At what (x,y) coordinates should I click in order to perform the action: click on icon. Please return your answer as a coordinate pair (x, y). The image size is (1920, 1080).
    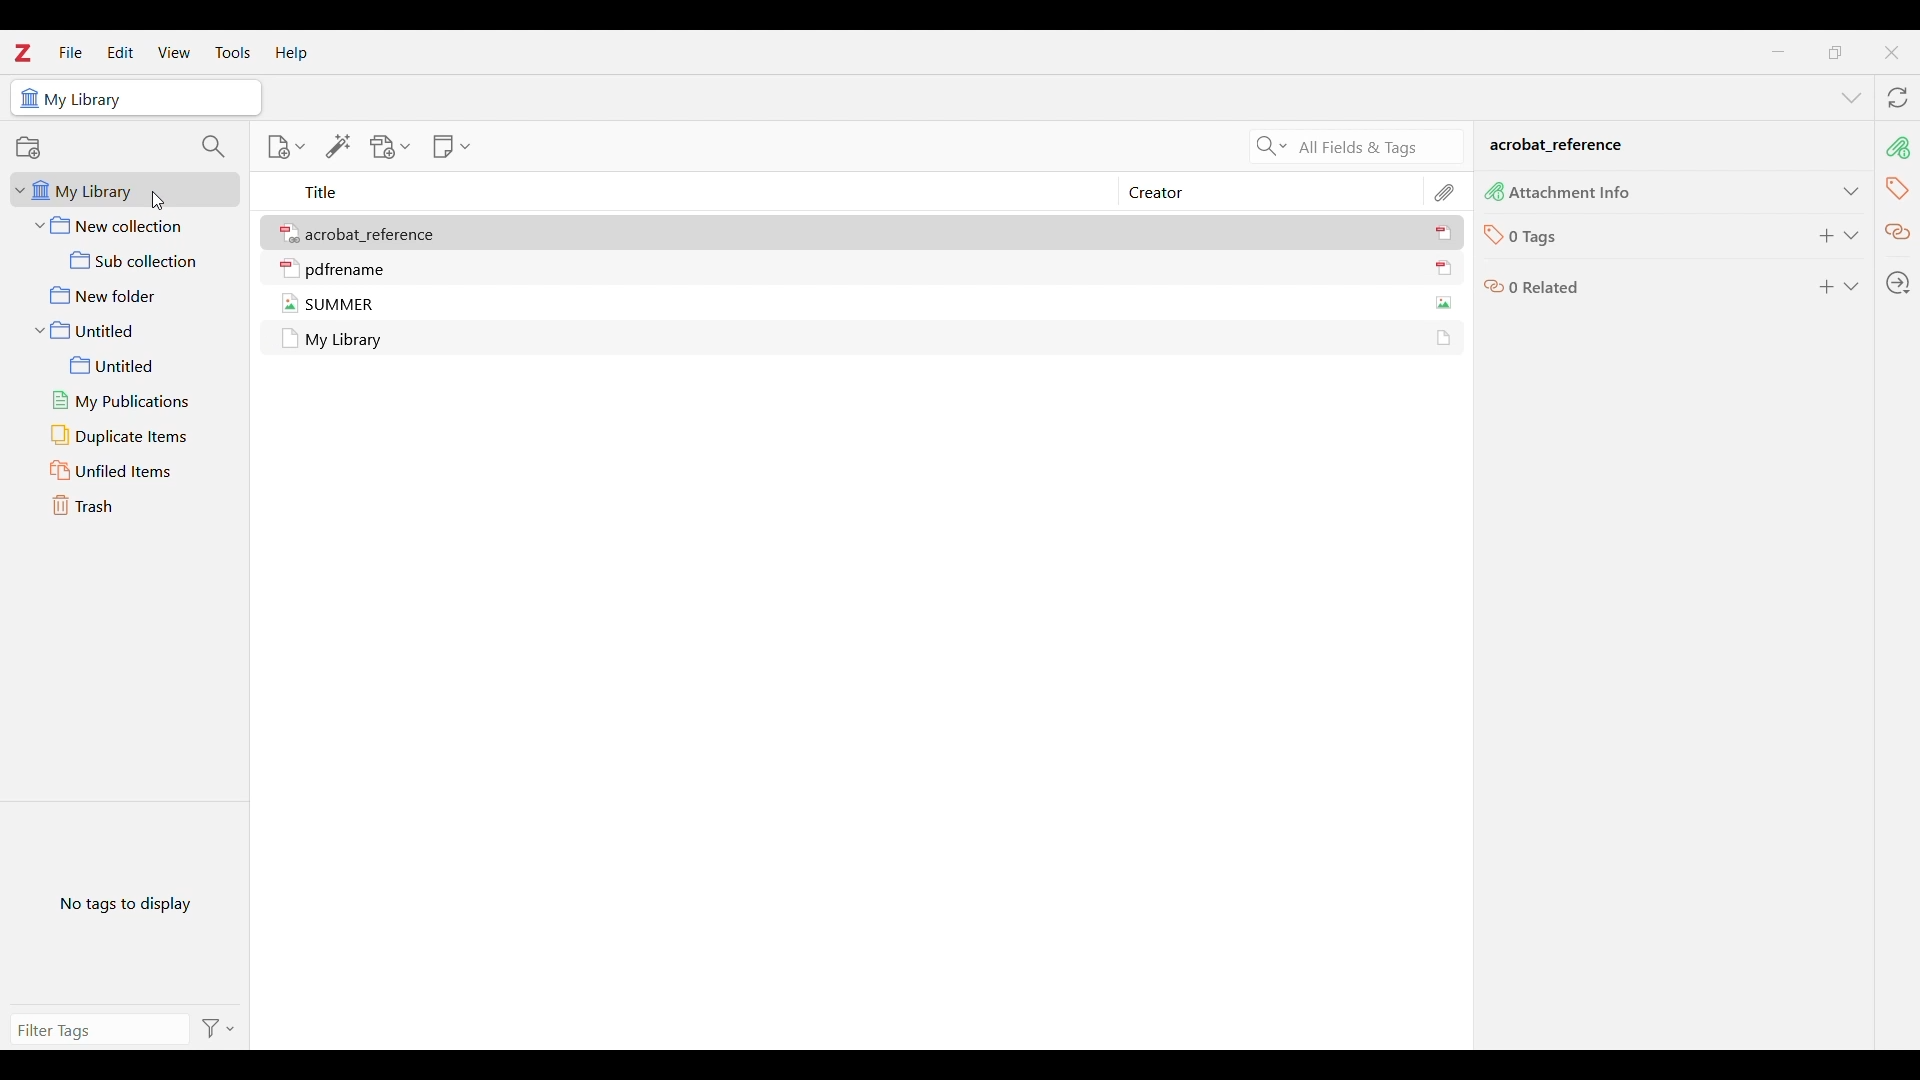
    Looking at the image, I should click on (290, 235).